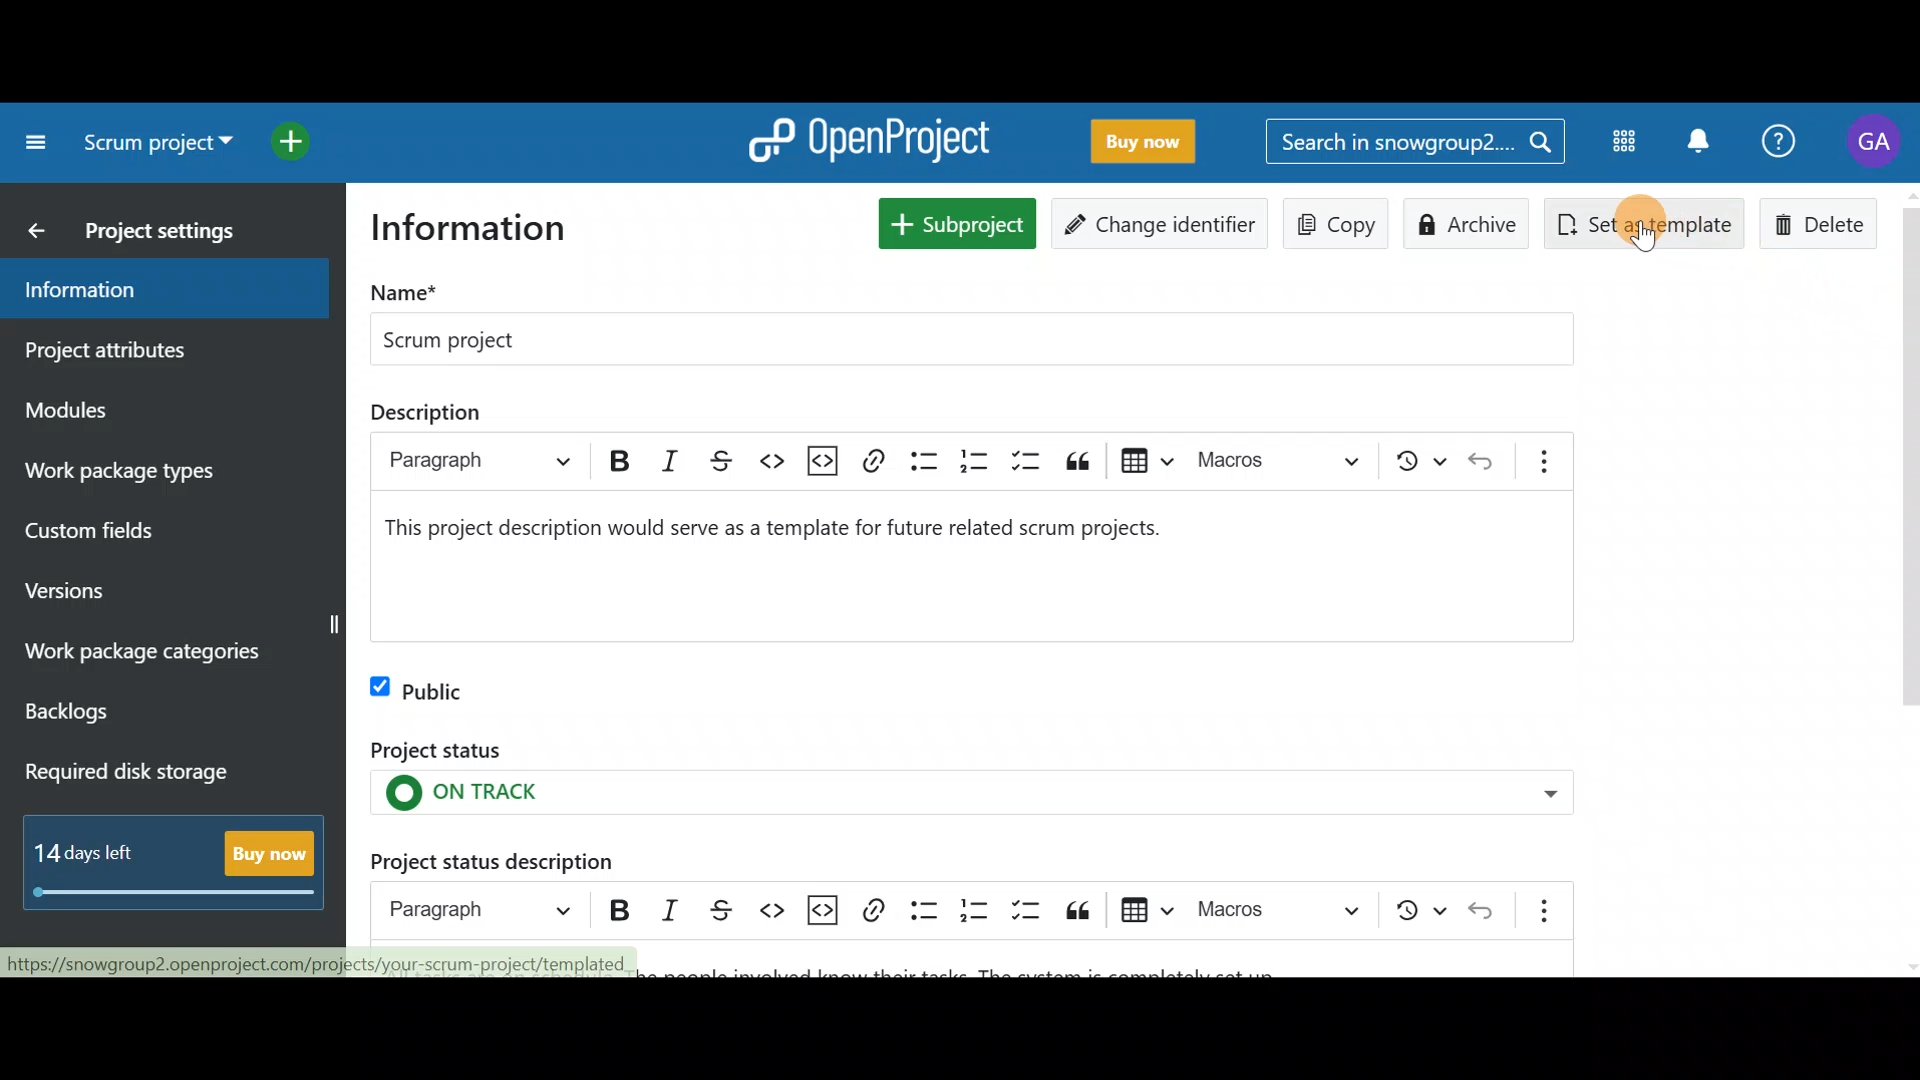  Describe the element at coordinates (821, 909) in the screenshot. I see `Insert code snippet` at that location.